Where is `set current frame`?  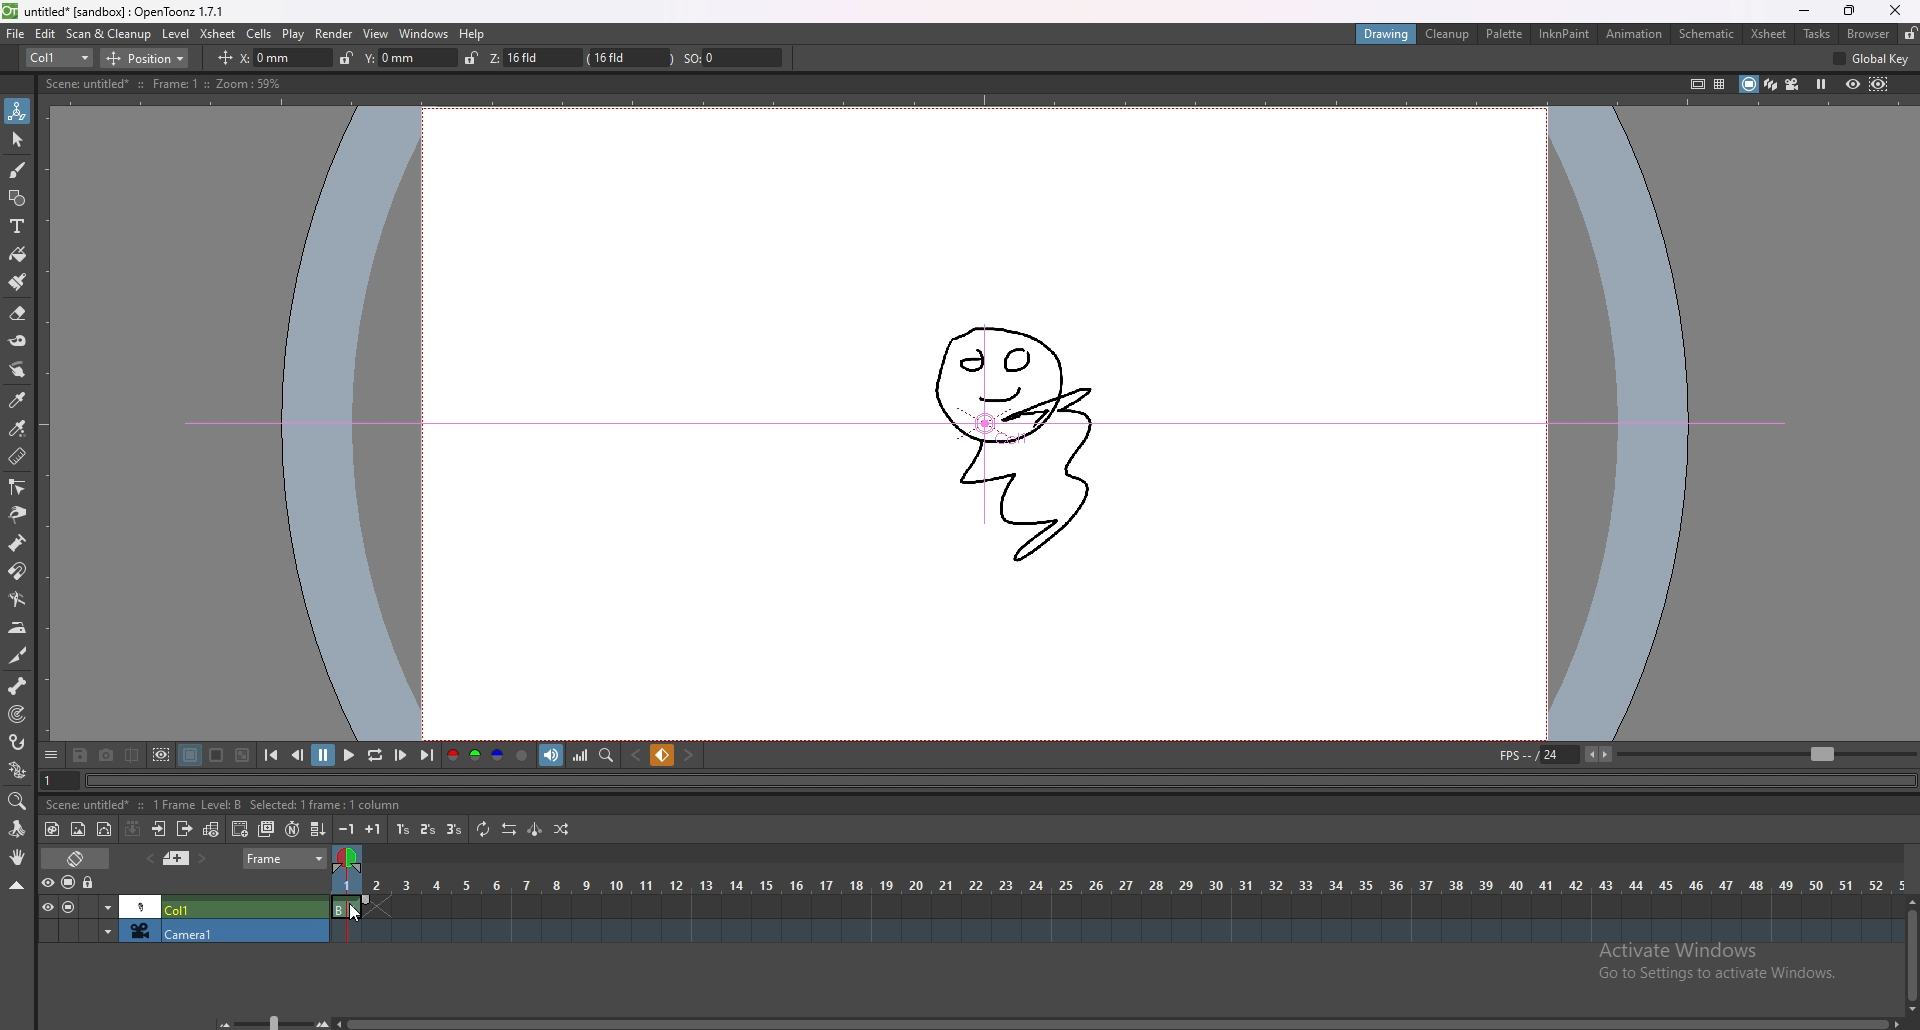 set current frame is located at coordinates (60, 780).